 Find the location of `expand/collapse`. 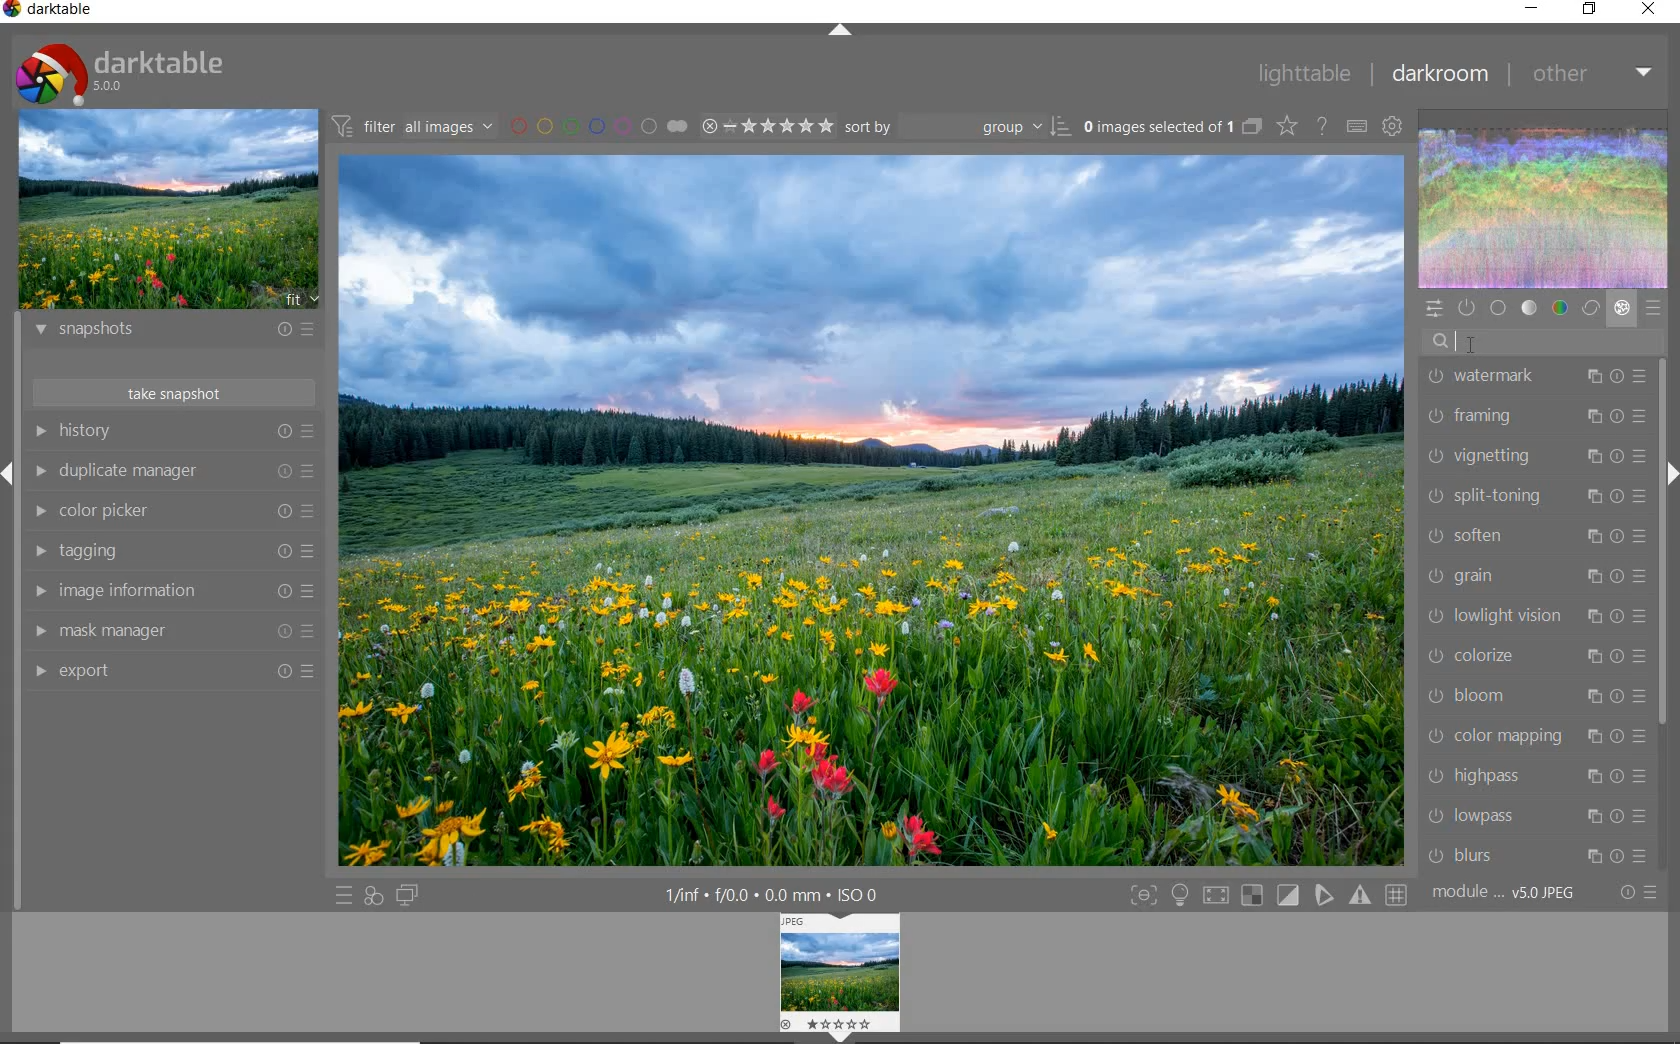

expand/collapse is located at coordinates (844, 34).